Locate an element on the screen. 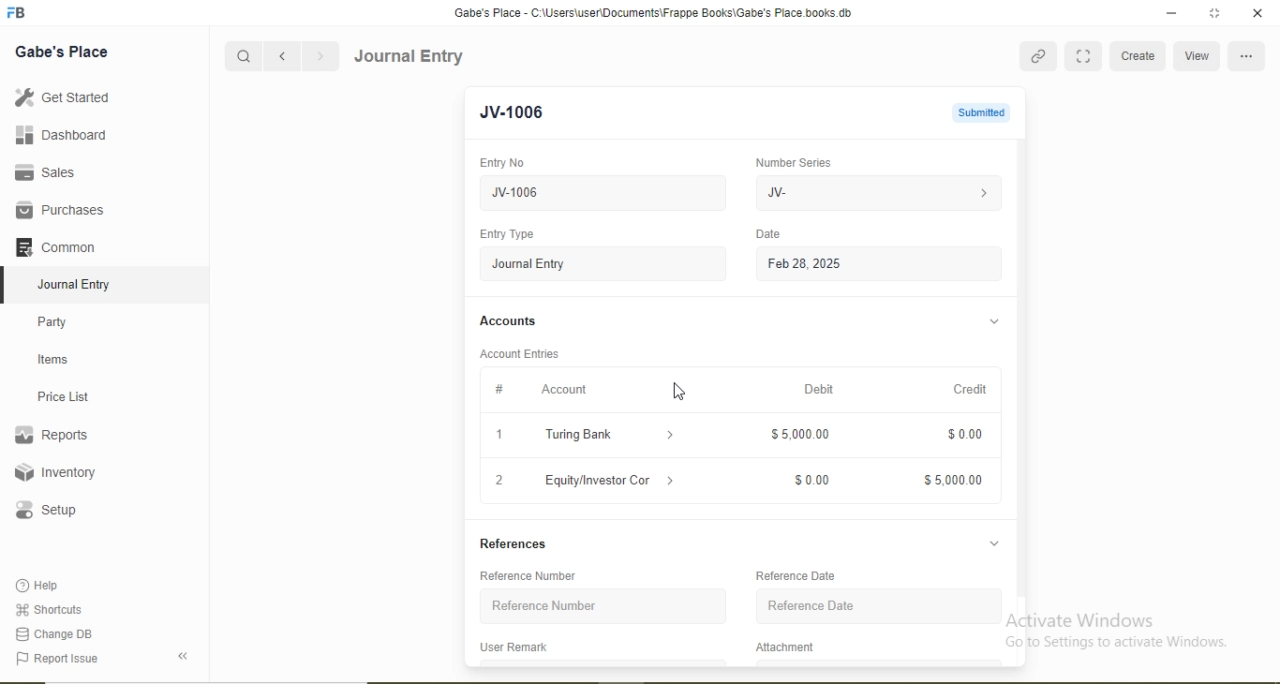 This screenshot has height=684, width=1280. Purchases is located at coordinates (59, 210).